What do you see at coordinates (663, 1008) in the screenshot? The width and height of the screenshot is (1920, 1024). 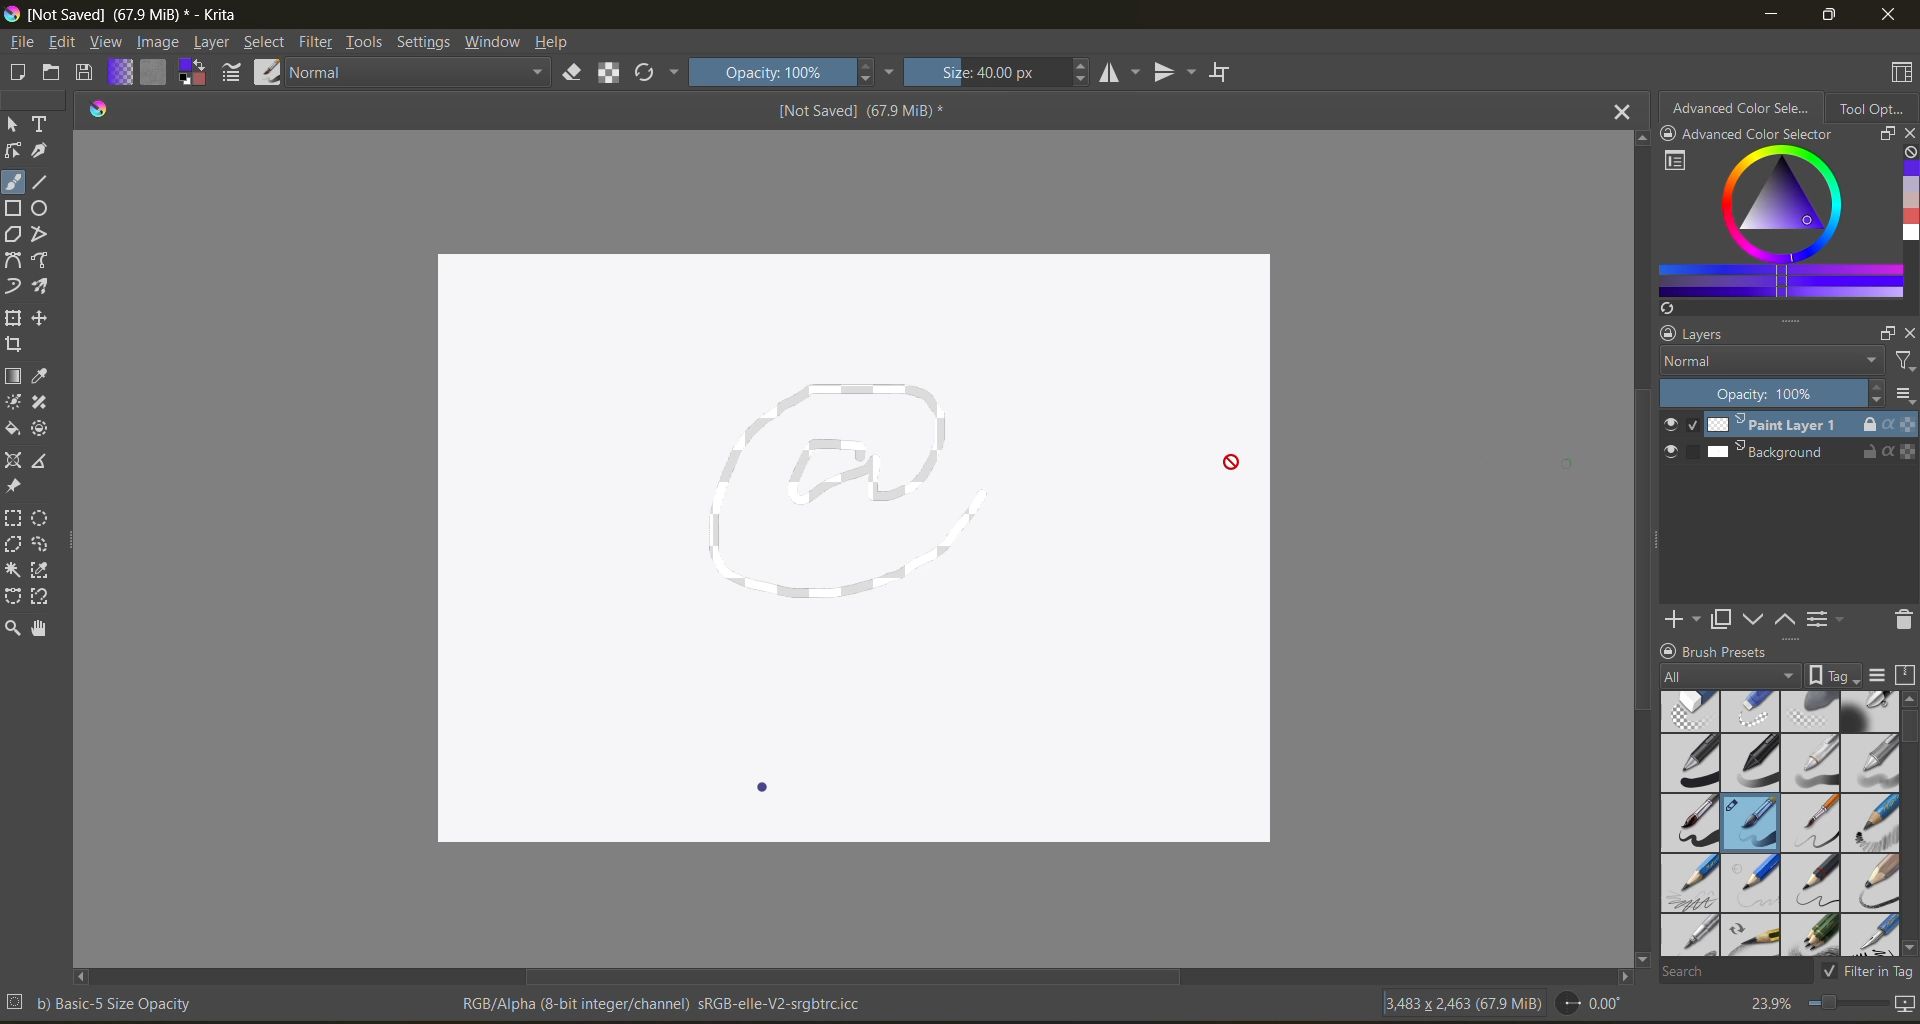 I see `metadata` at bounding box center [663, 1008].